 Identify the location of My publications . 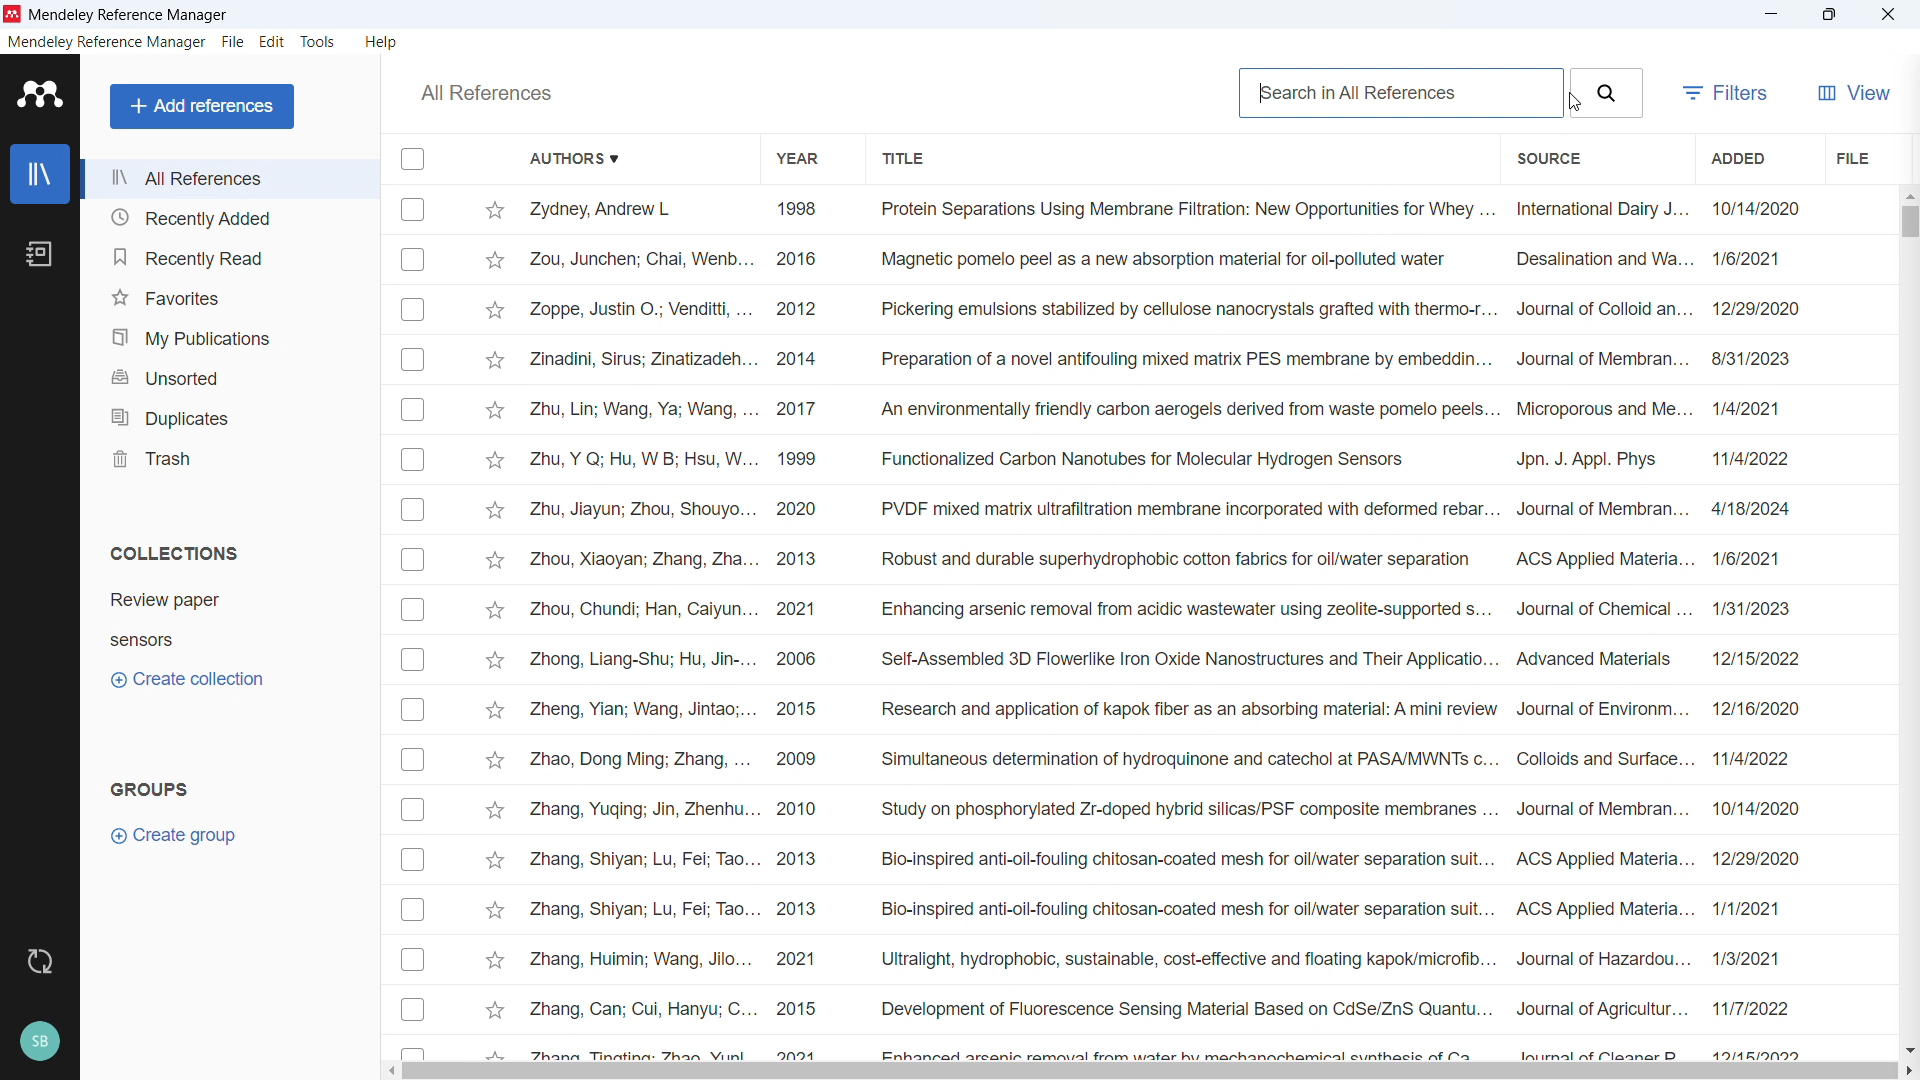
(227, 335).